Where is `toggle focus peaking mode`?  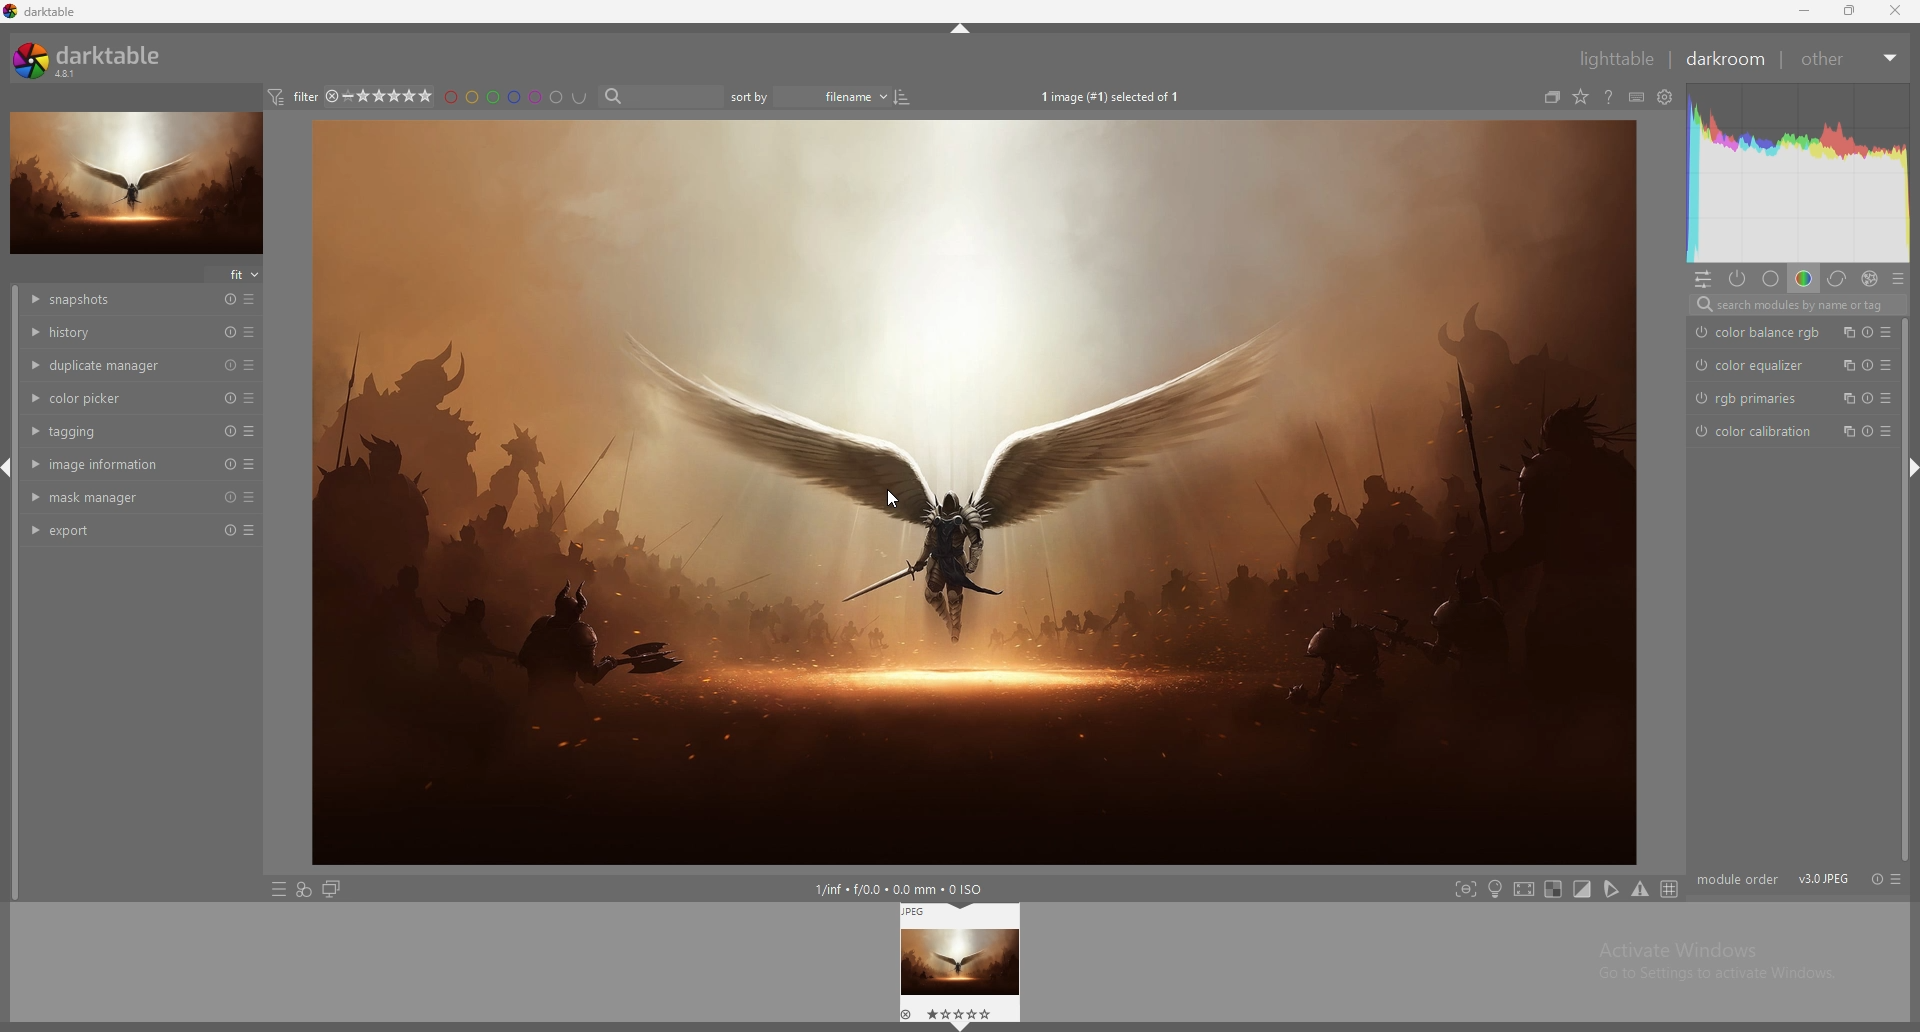 toggle focus peaking mode is located at coordinates (1467, 889).